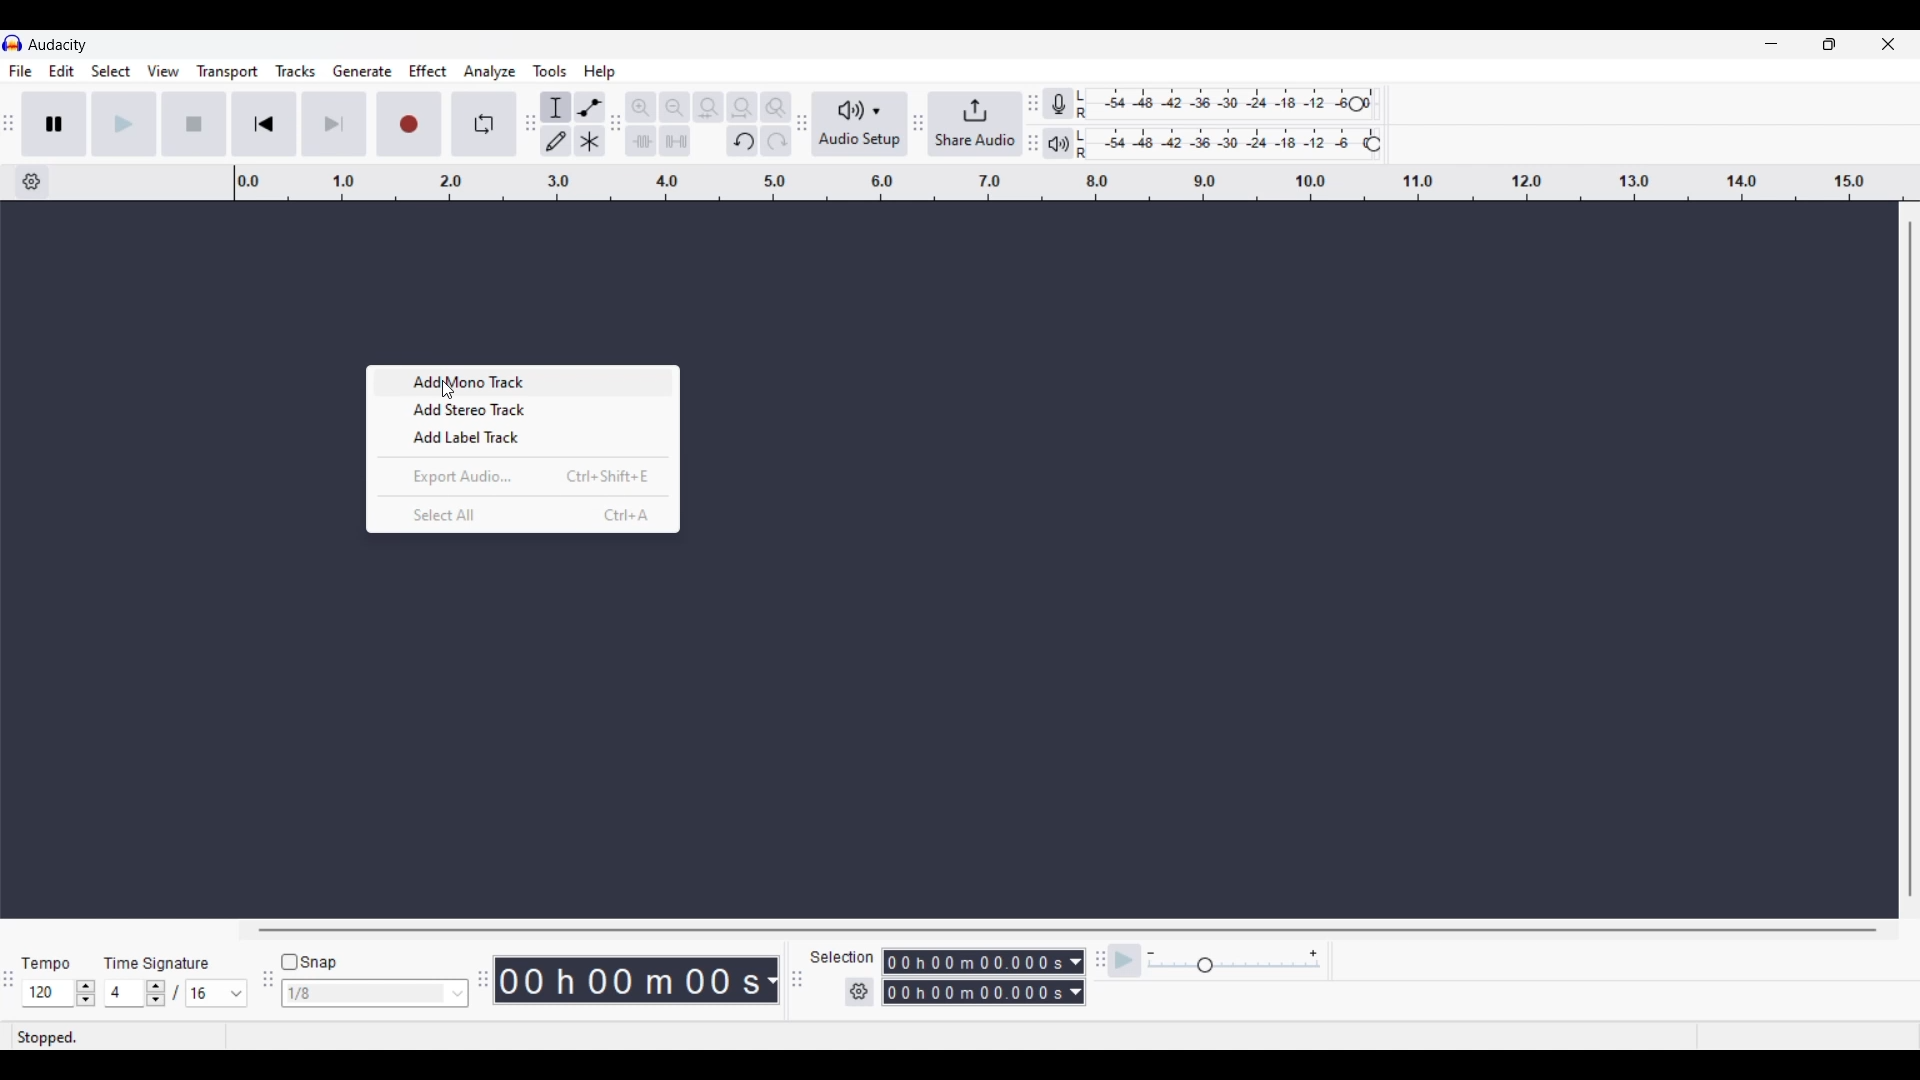  What do you see at coordinates (1227, 144) in the screenshot?
I see `Playback level` at bounding box center [1227, 144].